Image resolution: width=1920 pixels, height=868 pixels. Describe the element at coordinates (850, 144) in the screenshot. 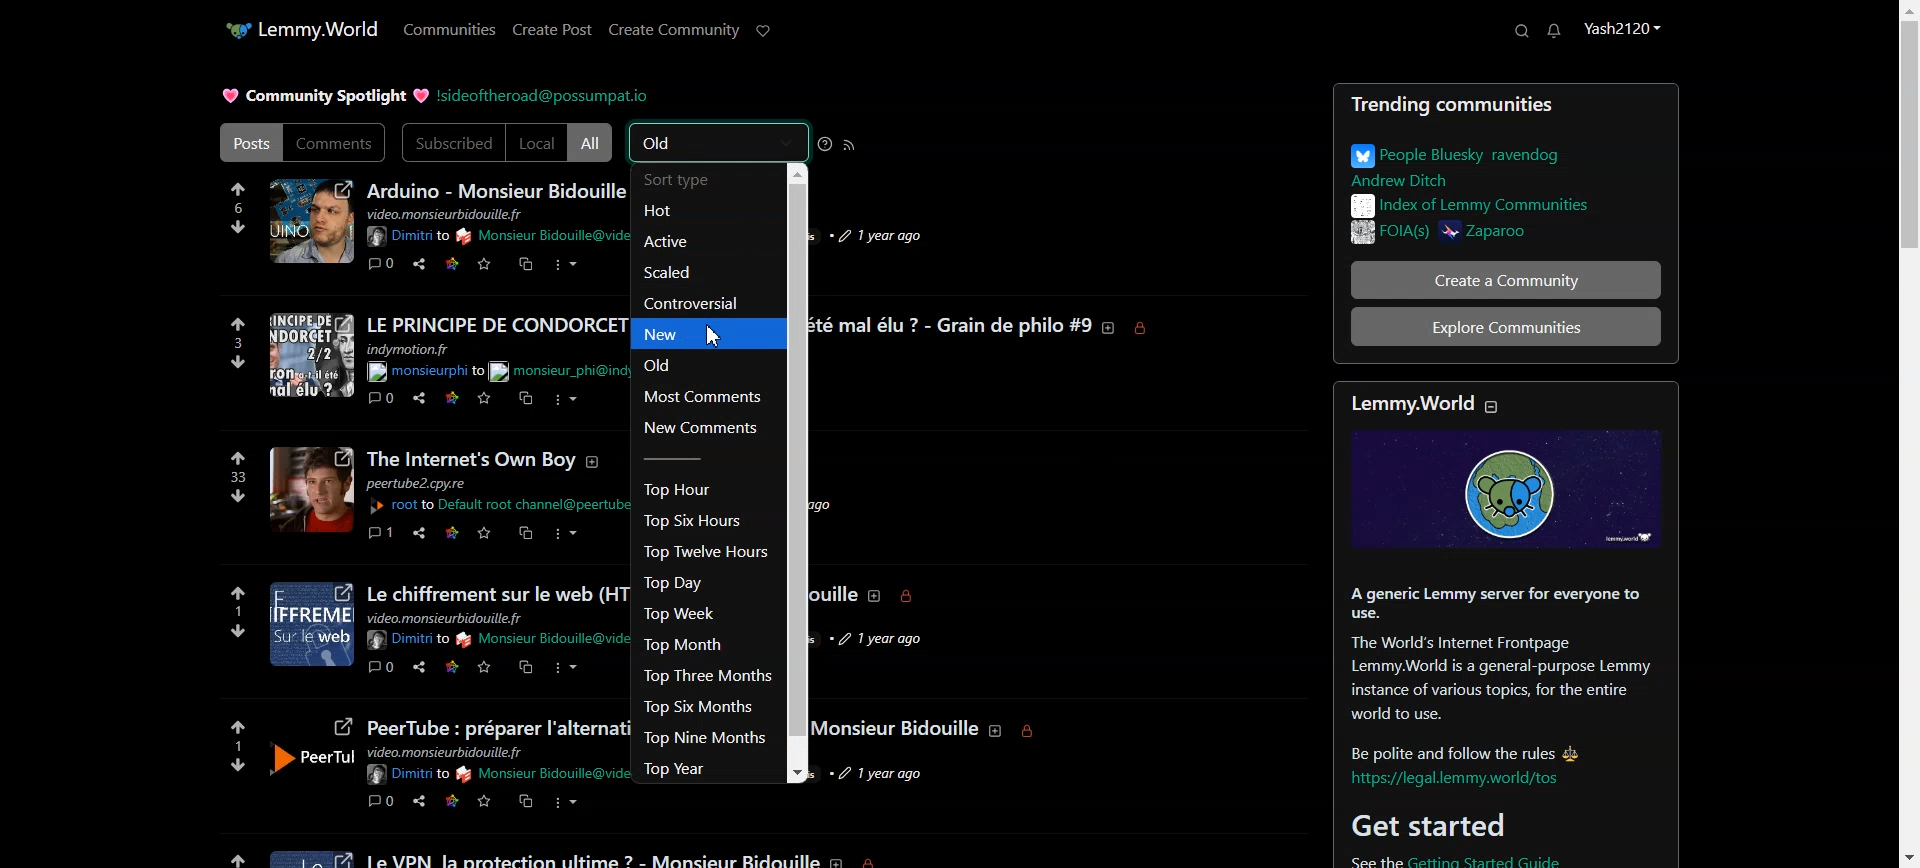

I see `RSS` at that location.